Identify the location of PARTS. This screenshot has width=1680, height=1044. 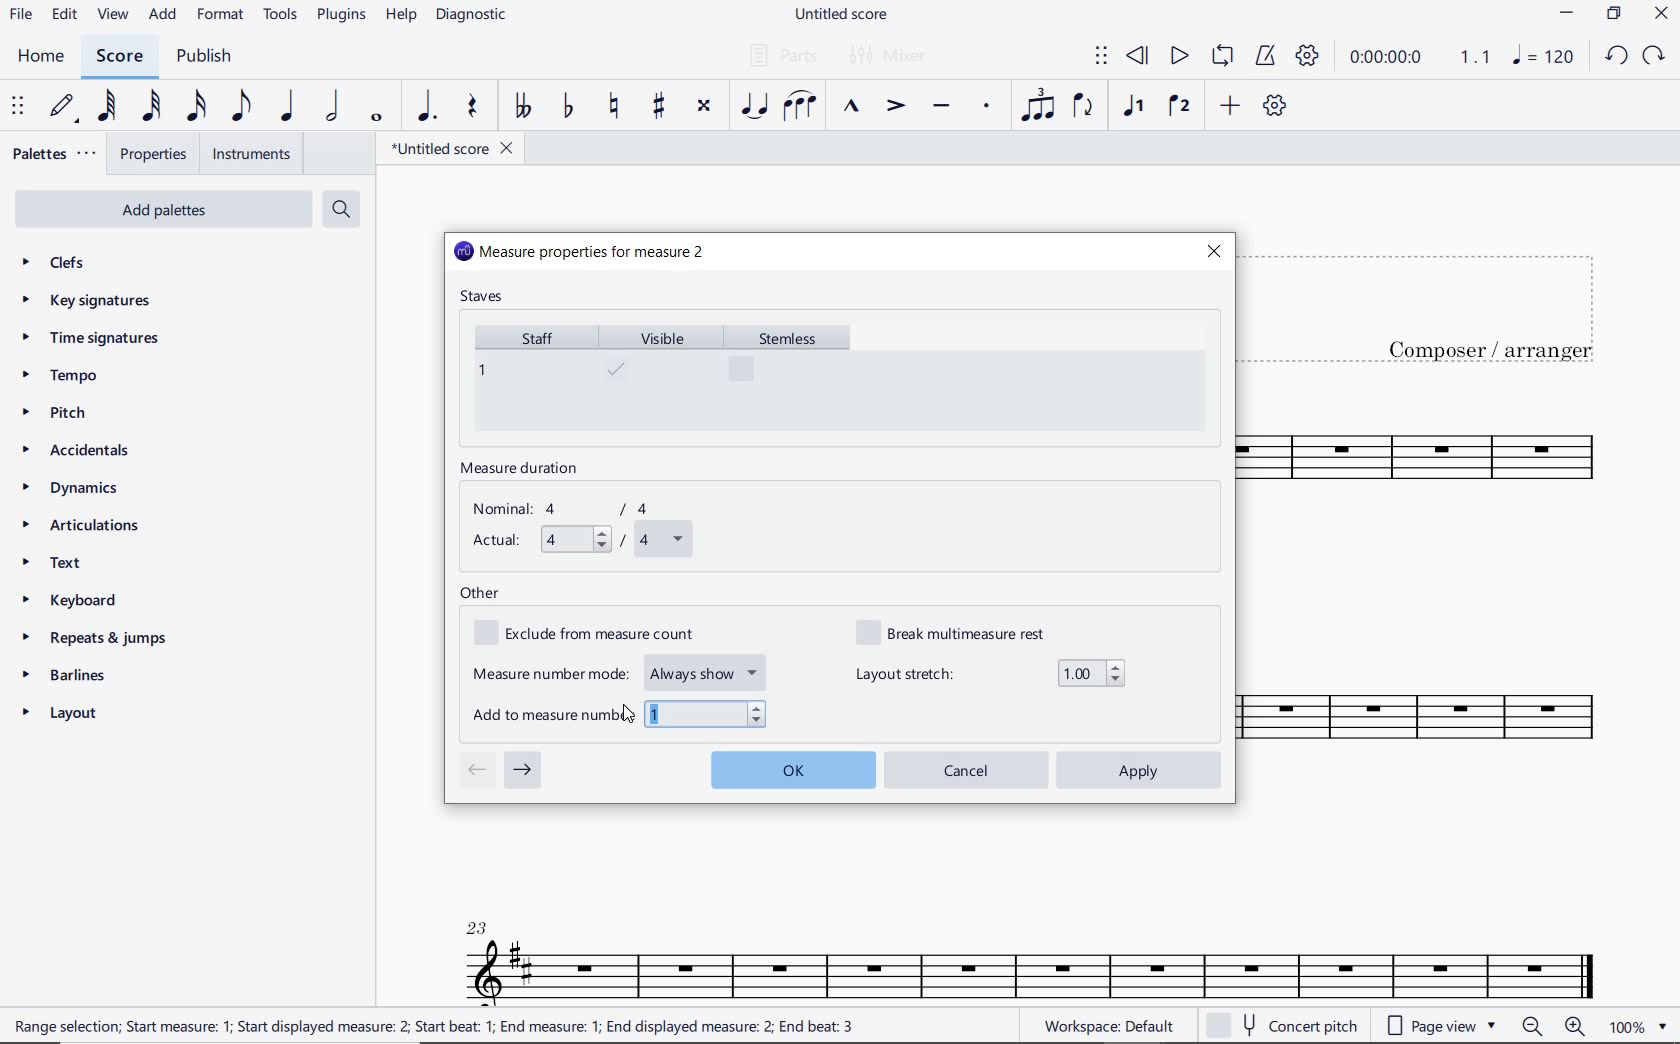
(782, 54).